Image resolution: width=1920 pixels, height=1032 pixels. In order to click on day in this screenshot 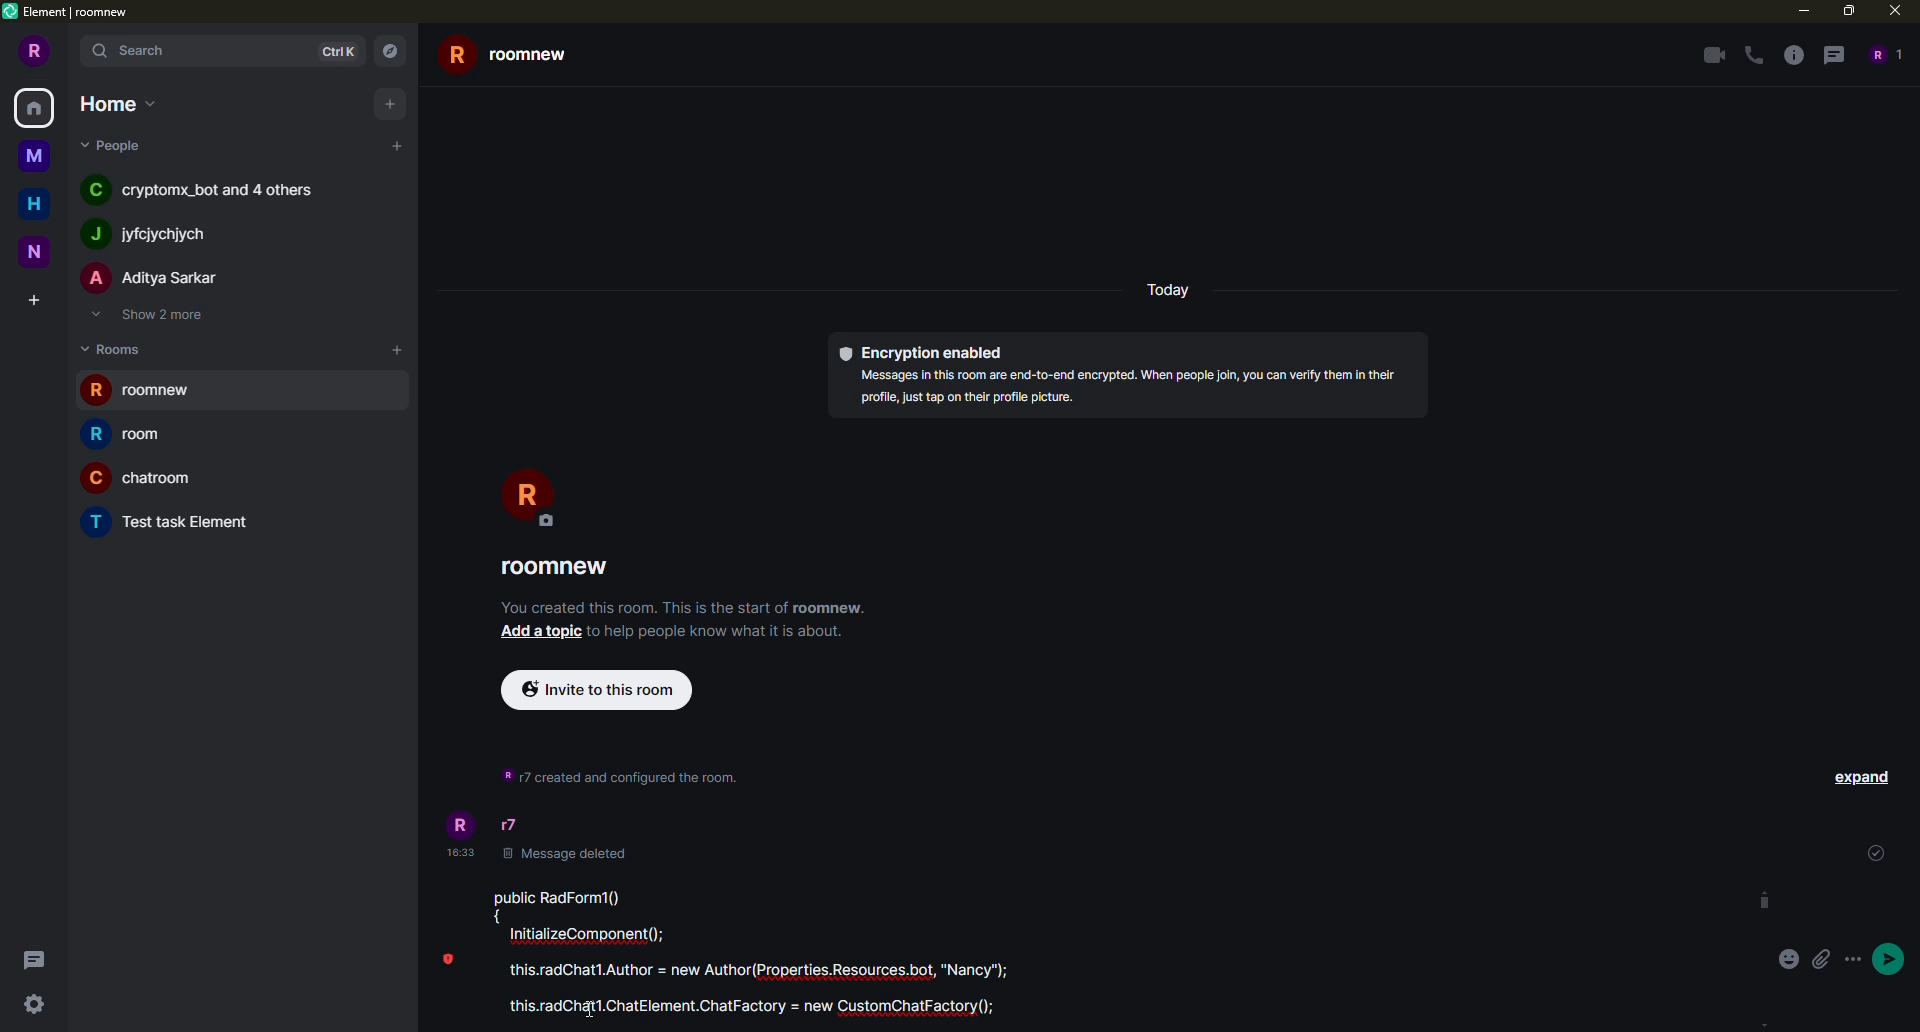, I will do `click(1166, 285)`.